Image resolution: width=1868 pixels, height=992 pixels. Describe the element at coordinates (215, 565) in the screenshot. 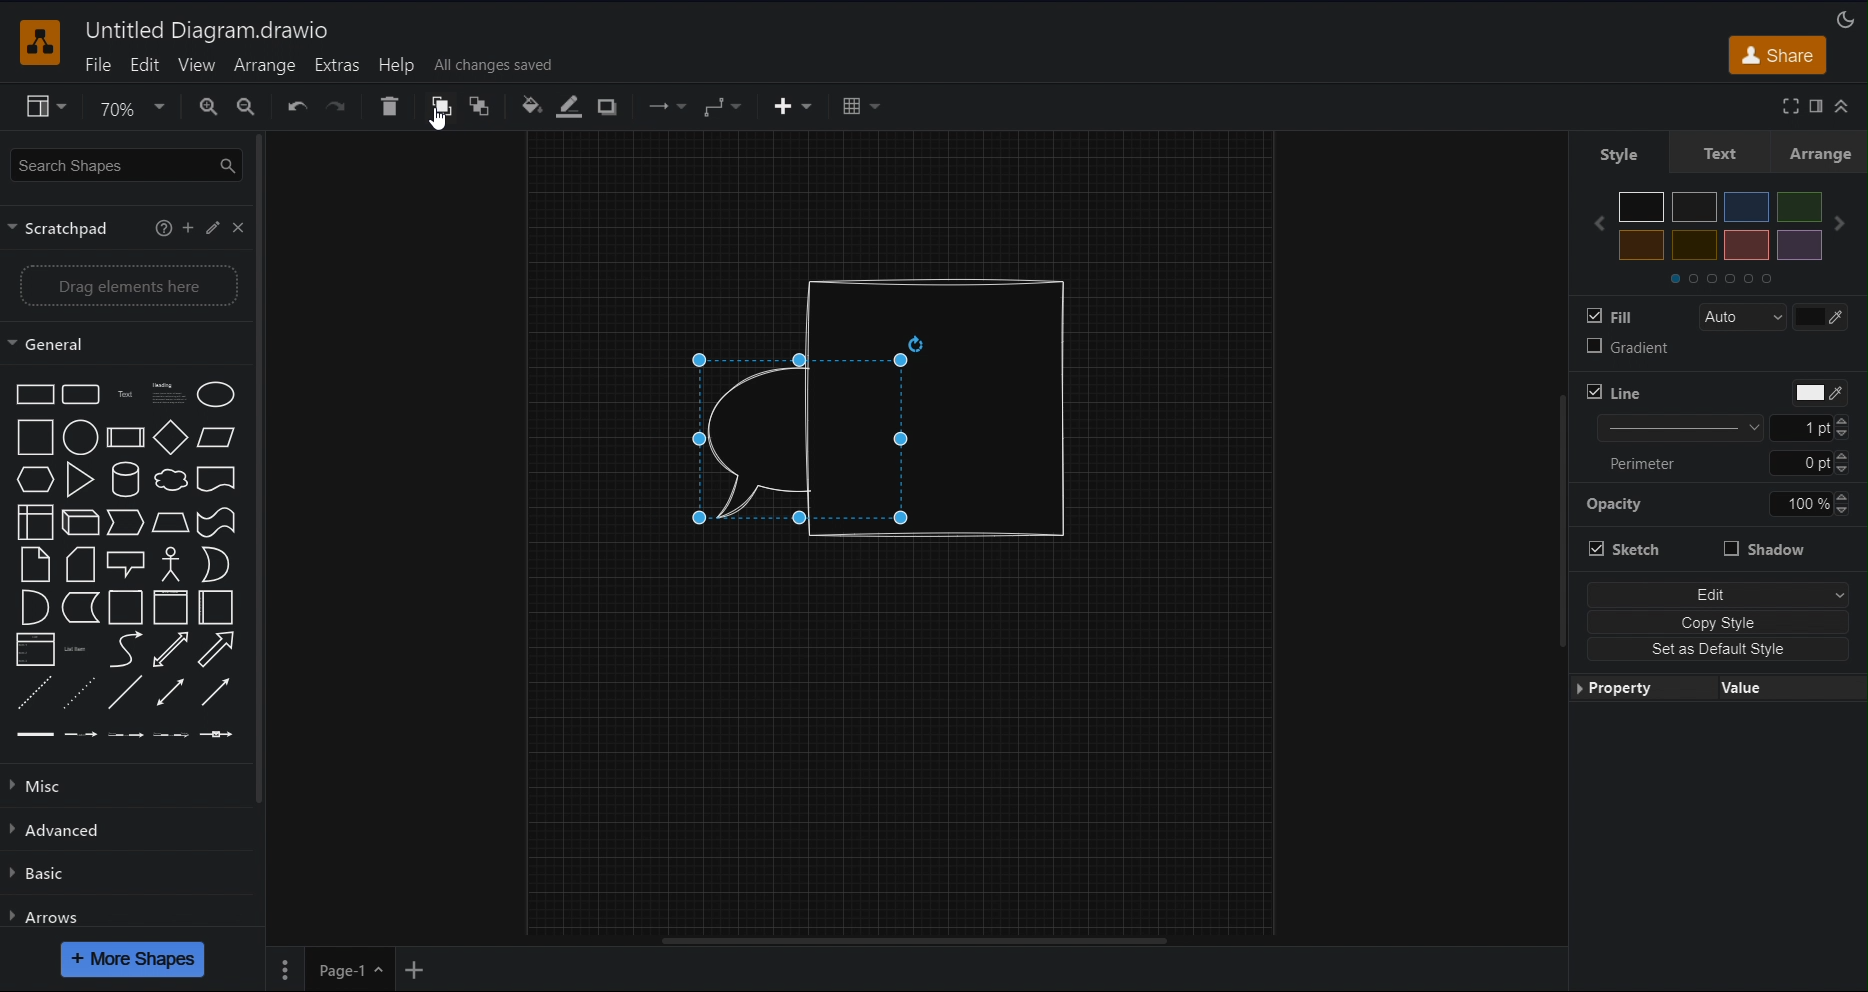

I see `Or` at that location.